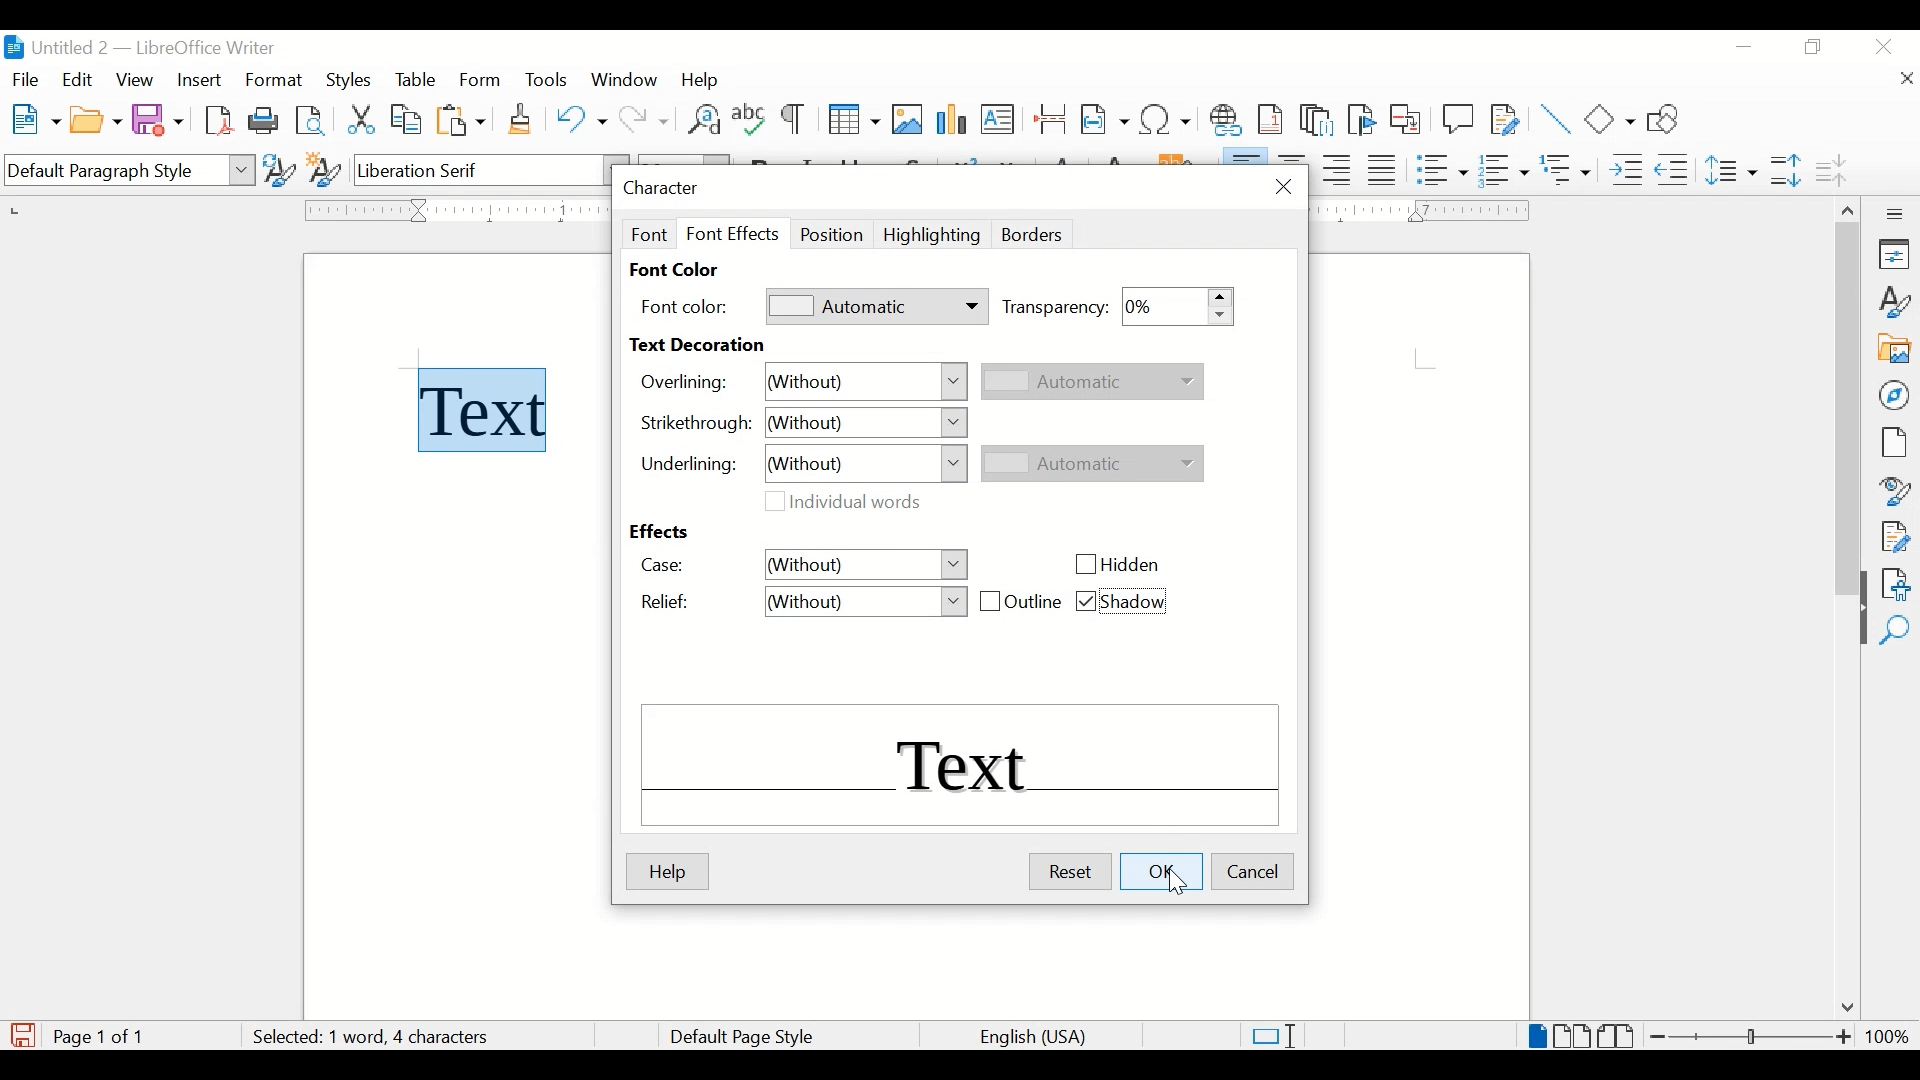  Describe the element at coordinates (1425, 359) in the screenshot. I see `guides` at that location.